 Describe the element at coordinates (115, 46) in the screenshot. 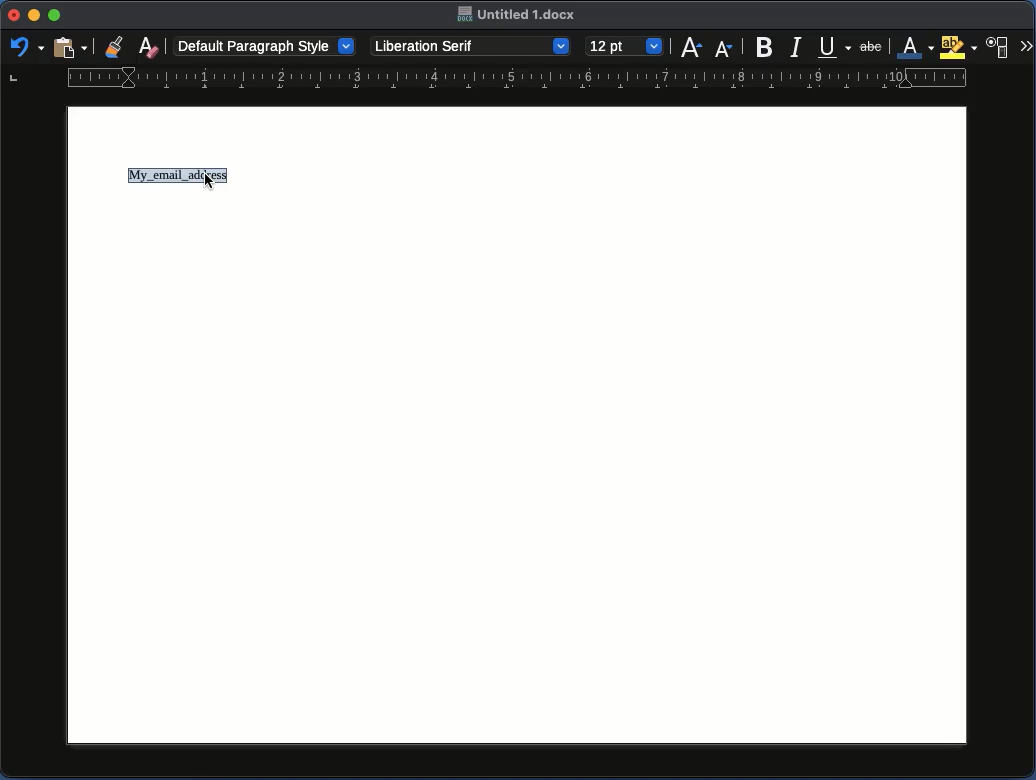

I see `Clone formatting` at that location.